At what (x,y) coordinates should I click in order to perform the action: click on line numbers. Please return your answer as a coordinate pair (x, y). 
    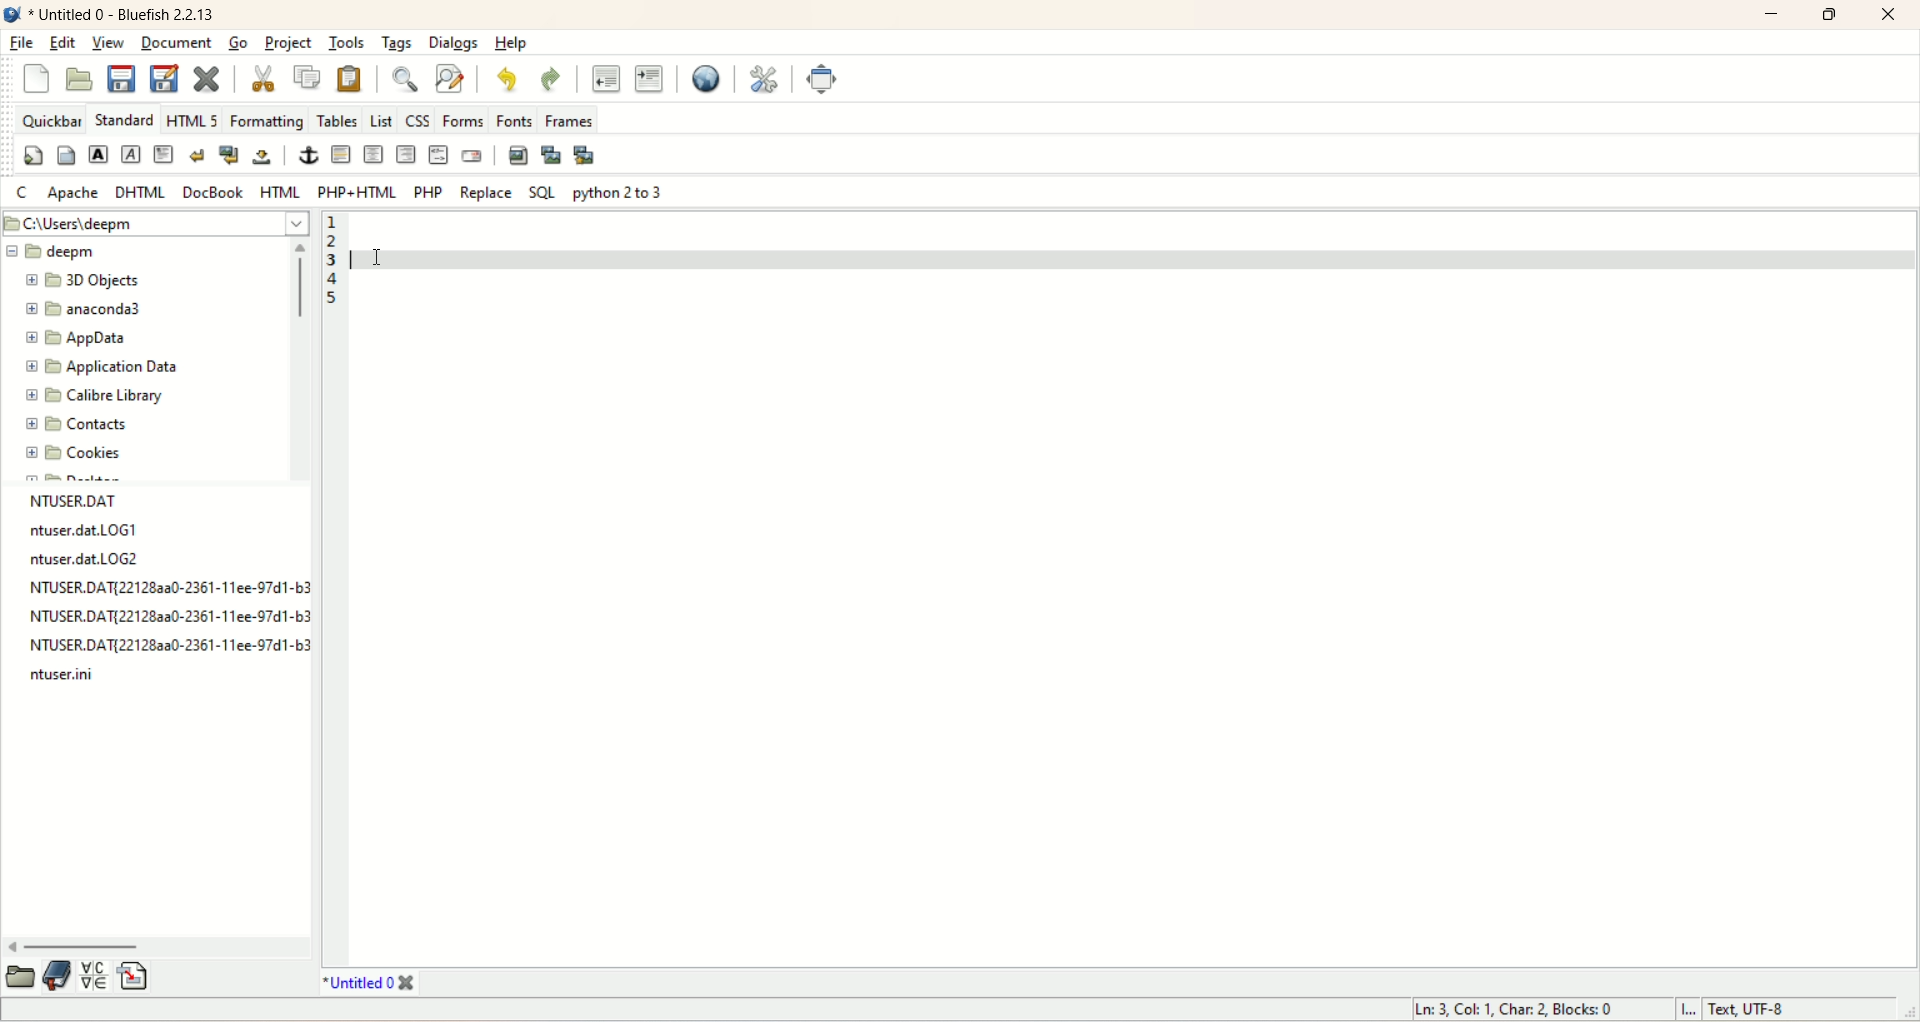
    Looking at the image, I should click on (332, 264).